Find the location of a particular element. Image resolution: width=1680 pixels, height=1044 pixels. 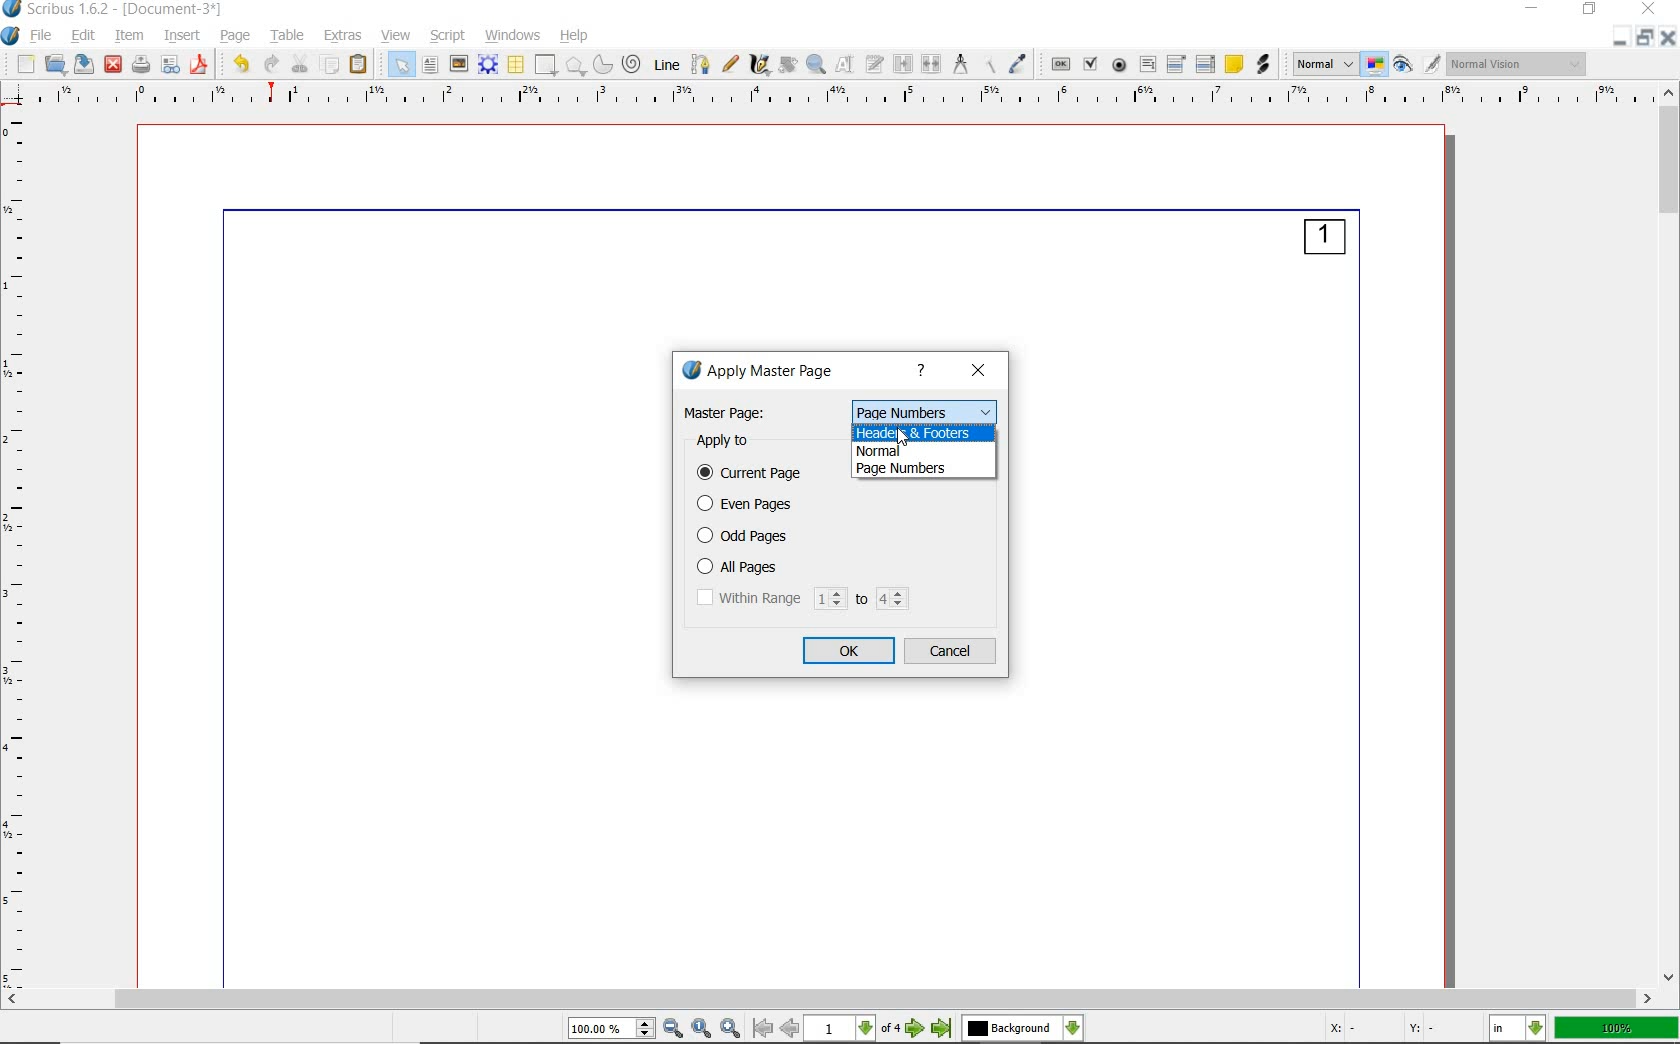

help is located at coordinates (576, 37).